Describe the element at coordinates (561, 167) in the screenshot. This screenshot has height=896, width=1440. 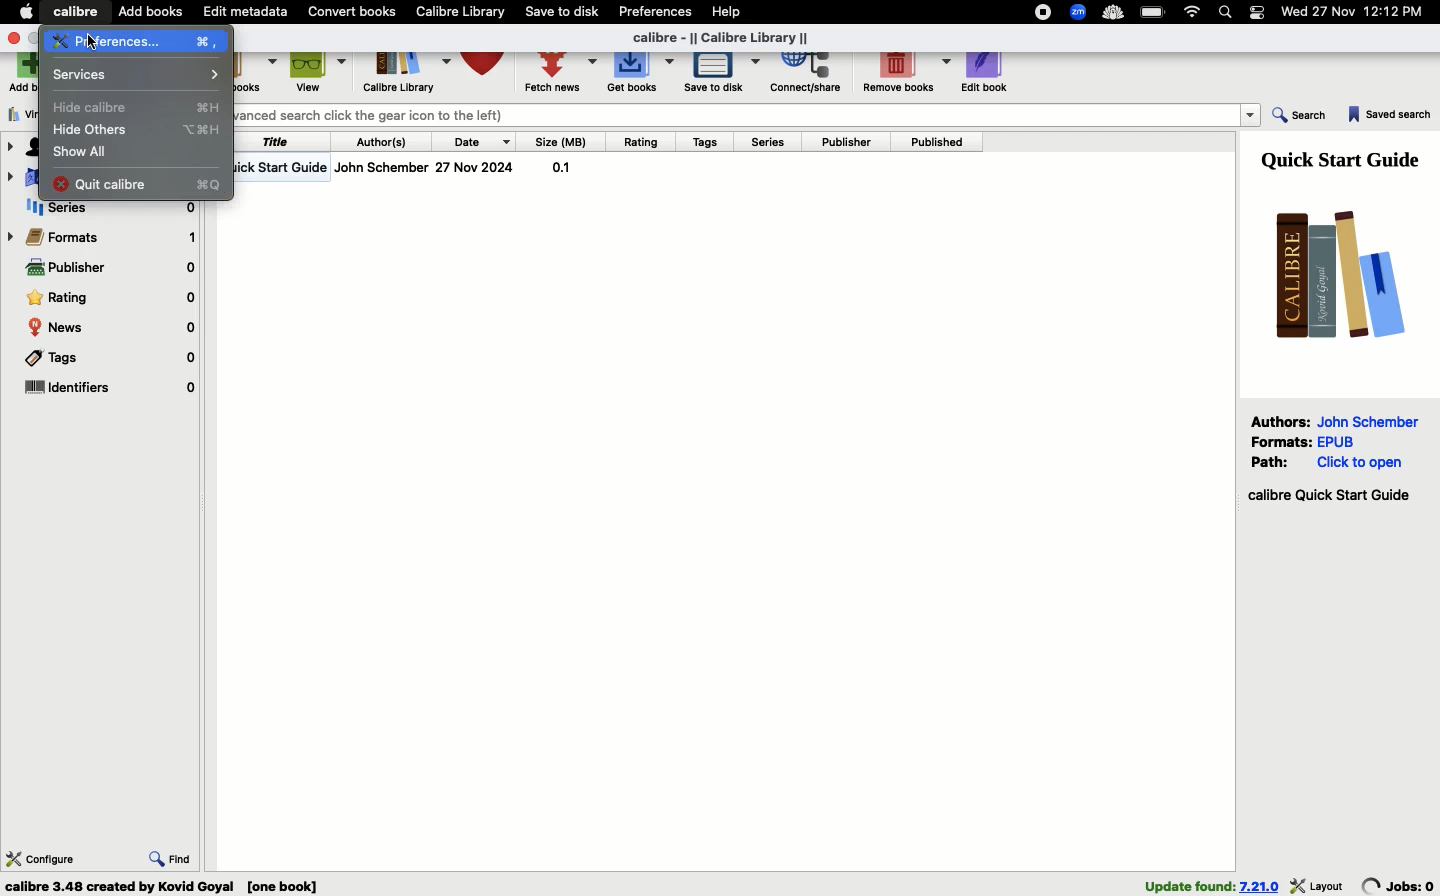
I see `size` at that location.